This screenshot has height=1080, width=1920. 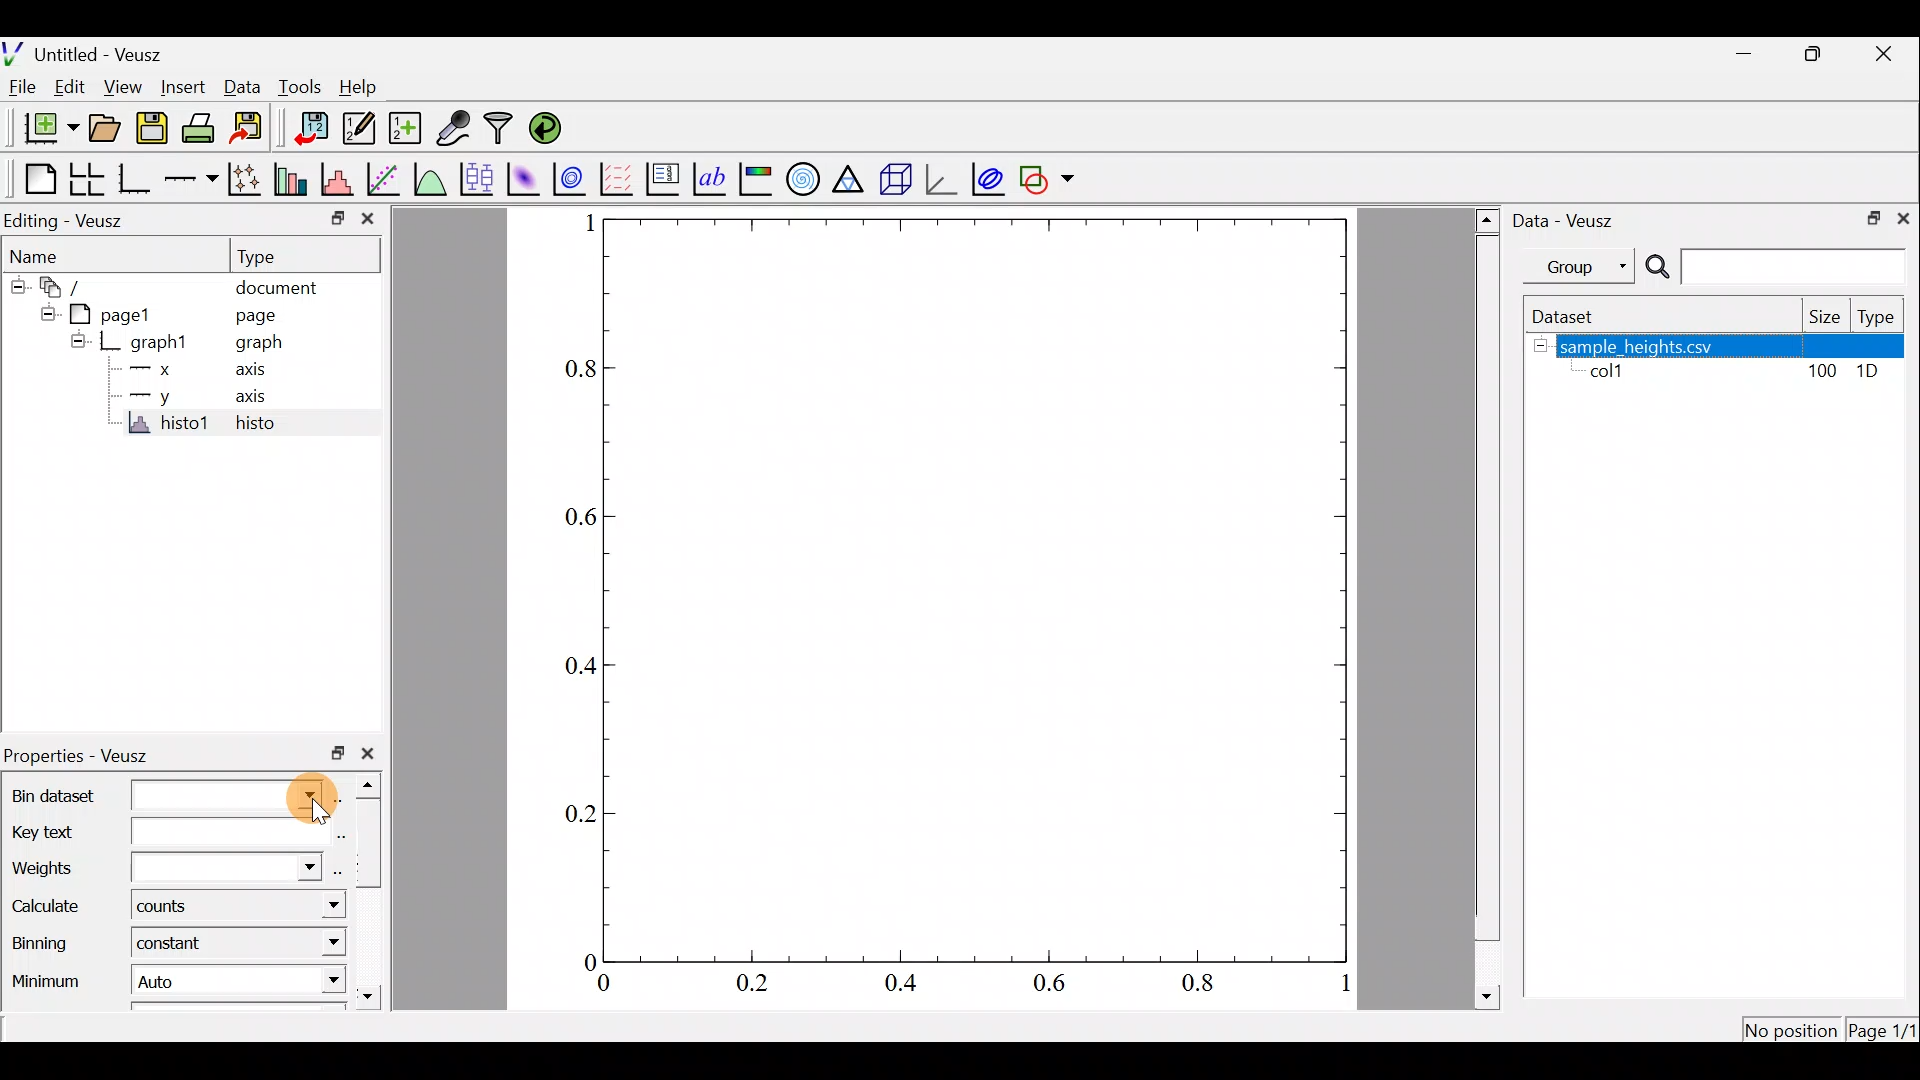 What do you see at coordinates (336, 869) in the screenshot?
I see `select using dataset browser` at bounding box center [336, 869].